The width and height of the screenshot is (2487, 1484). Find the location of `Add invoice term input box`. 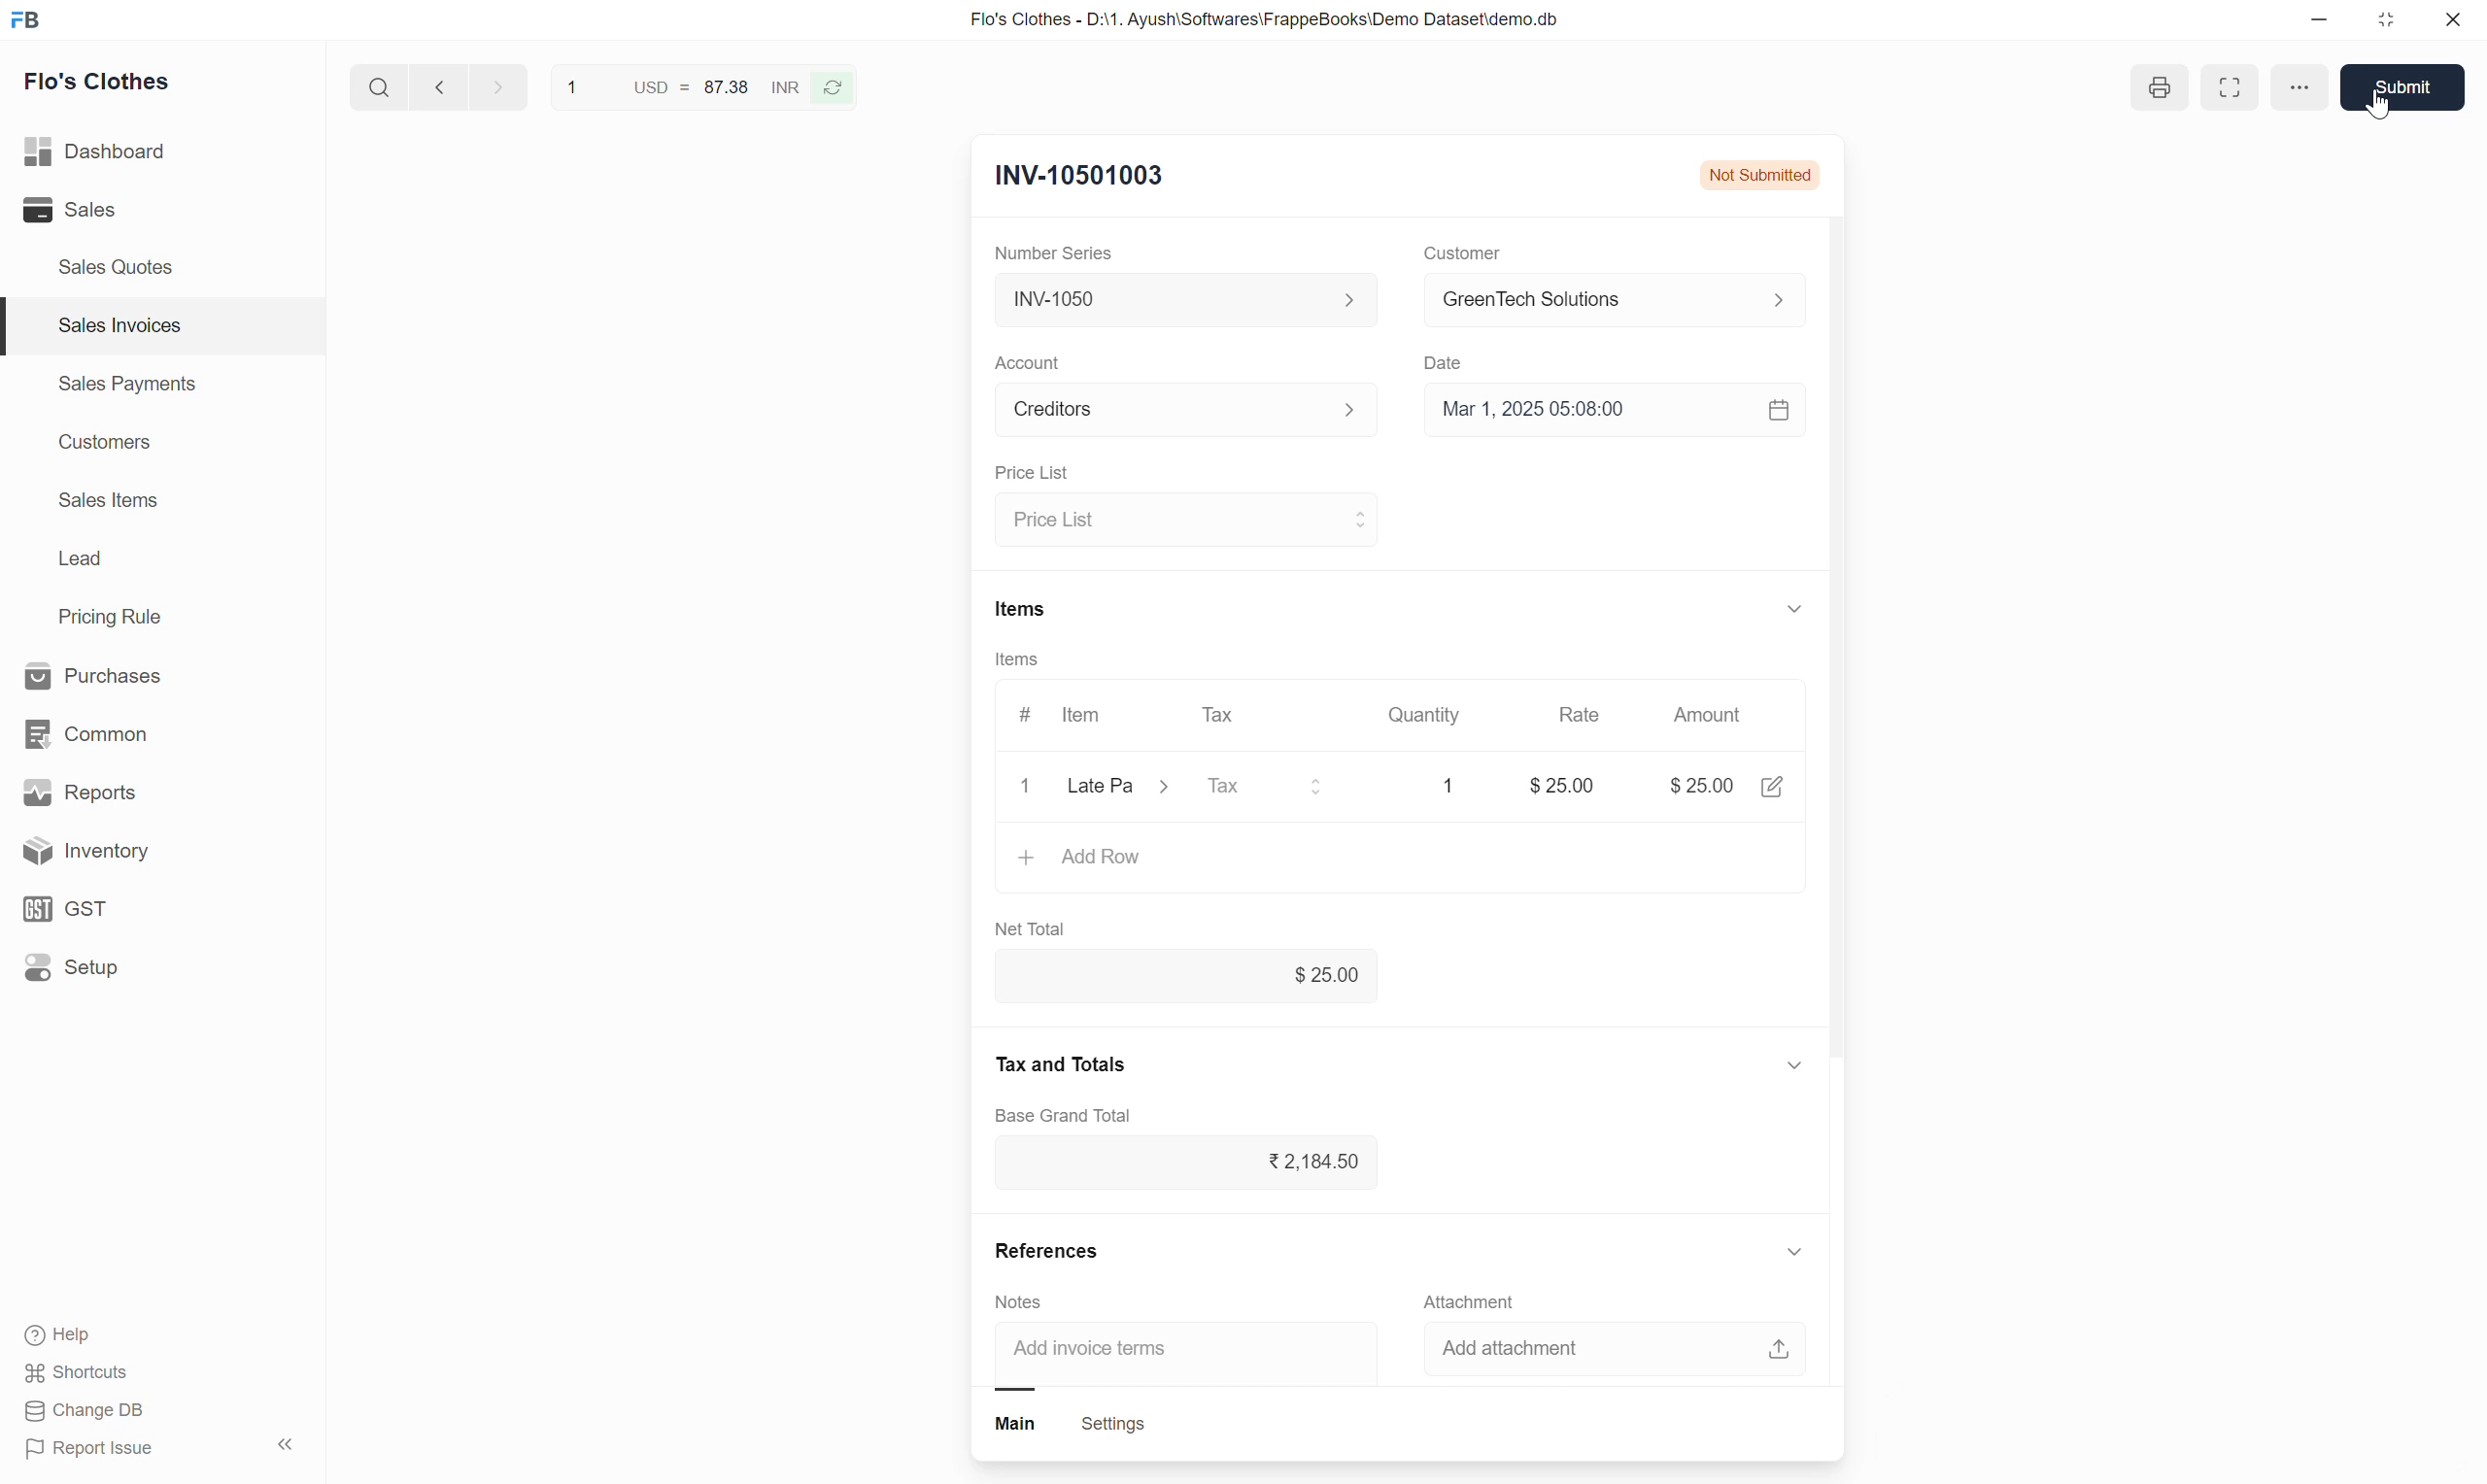

Add invoice term input box is located at coordinates (1163, 1346).